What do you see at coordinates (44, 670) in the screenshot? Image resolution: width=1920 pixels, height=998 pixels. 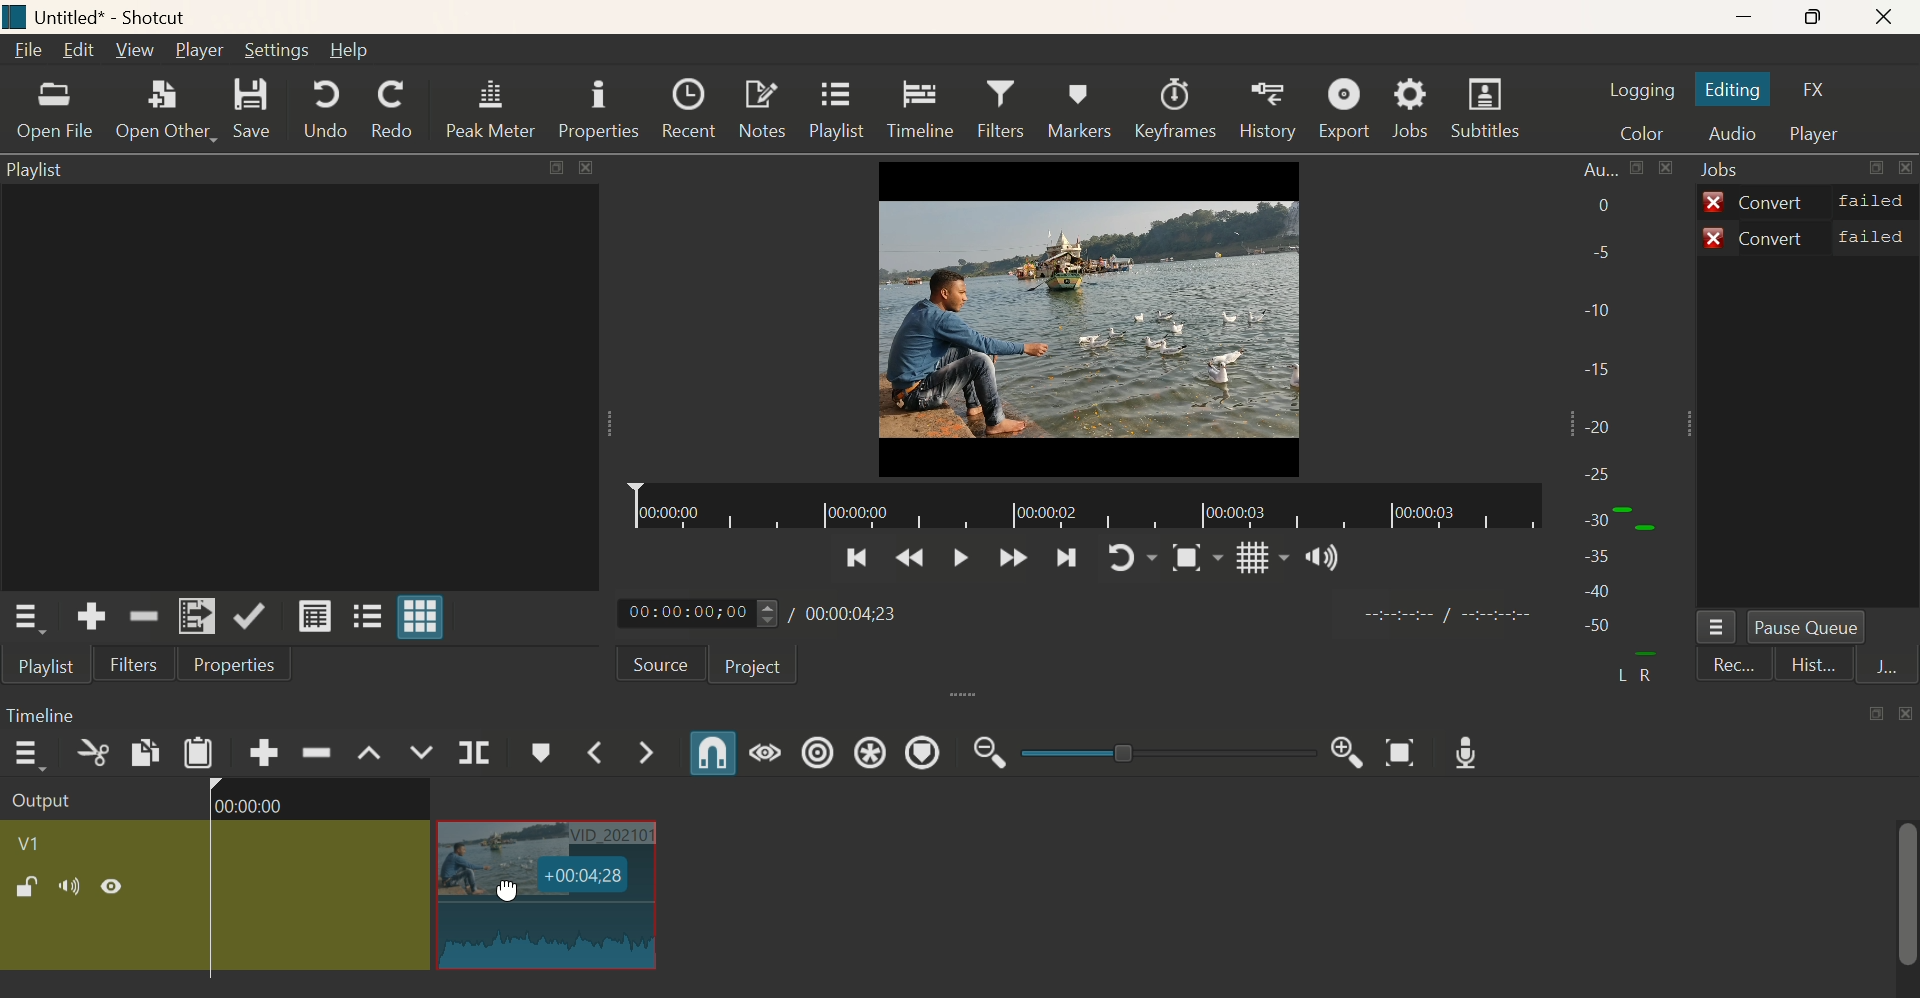 I see `Playlist` at bounding box center [44, 670].